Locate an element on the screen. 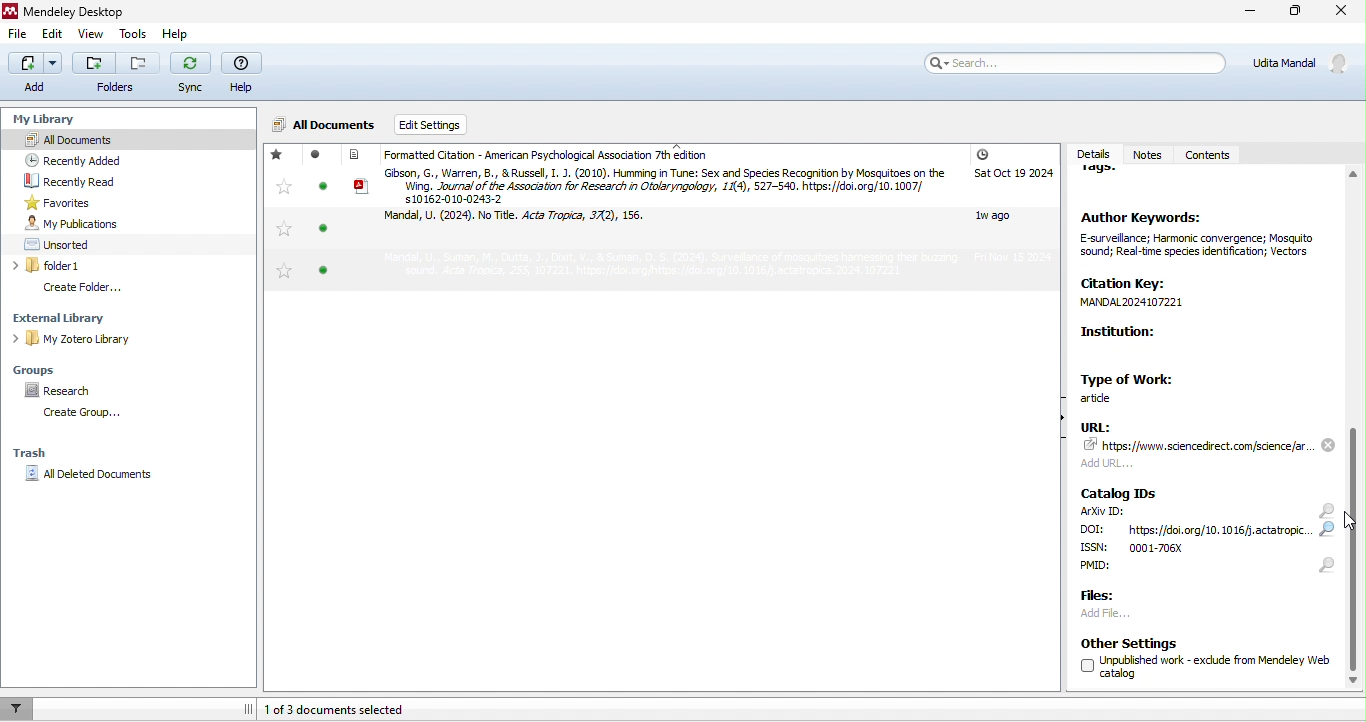 The height and width of the screenshot is (722, 1366). added date is located at coordinates (1012, 207).